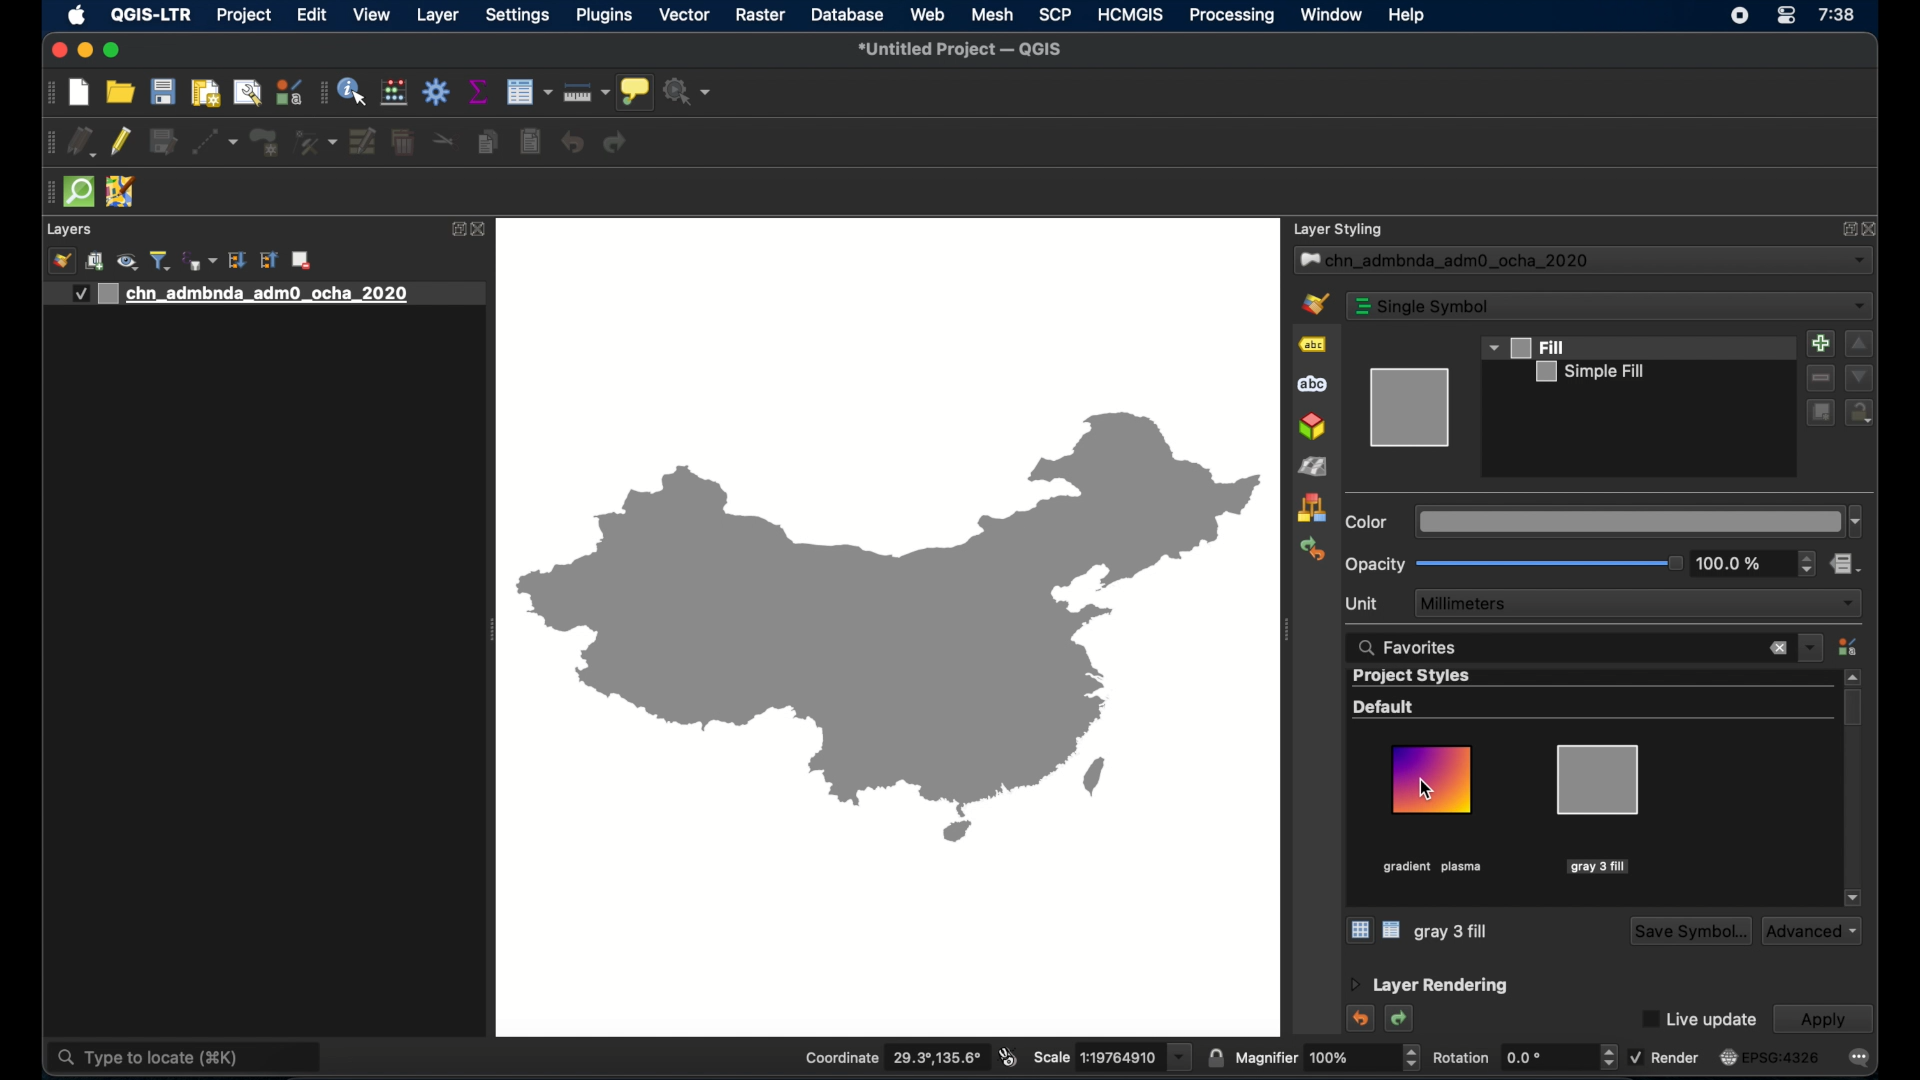 This screenshot has width=1920, height=1080. I want to click on style manager, so click(289, 91).